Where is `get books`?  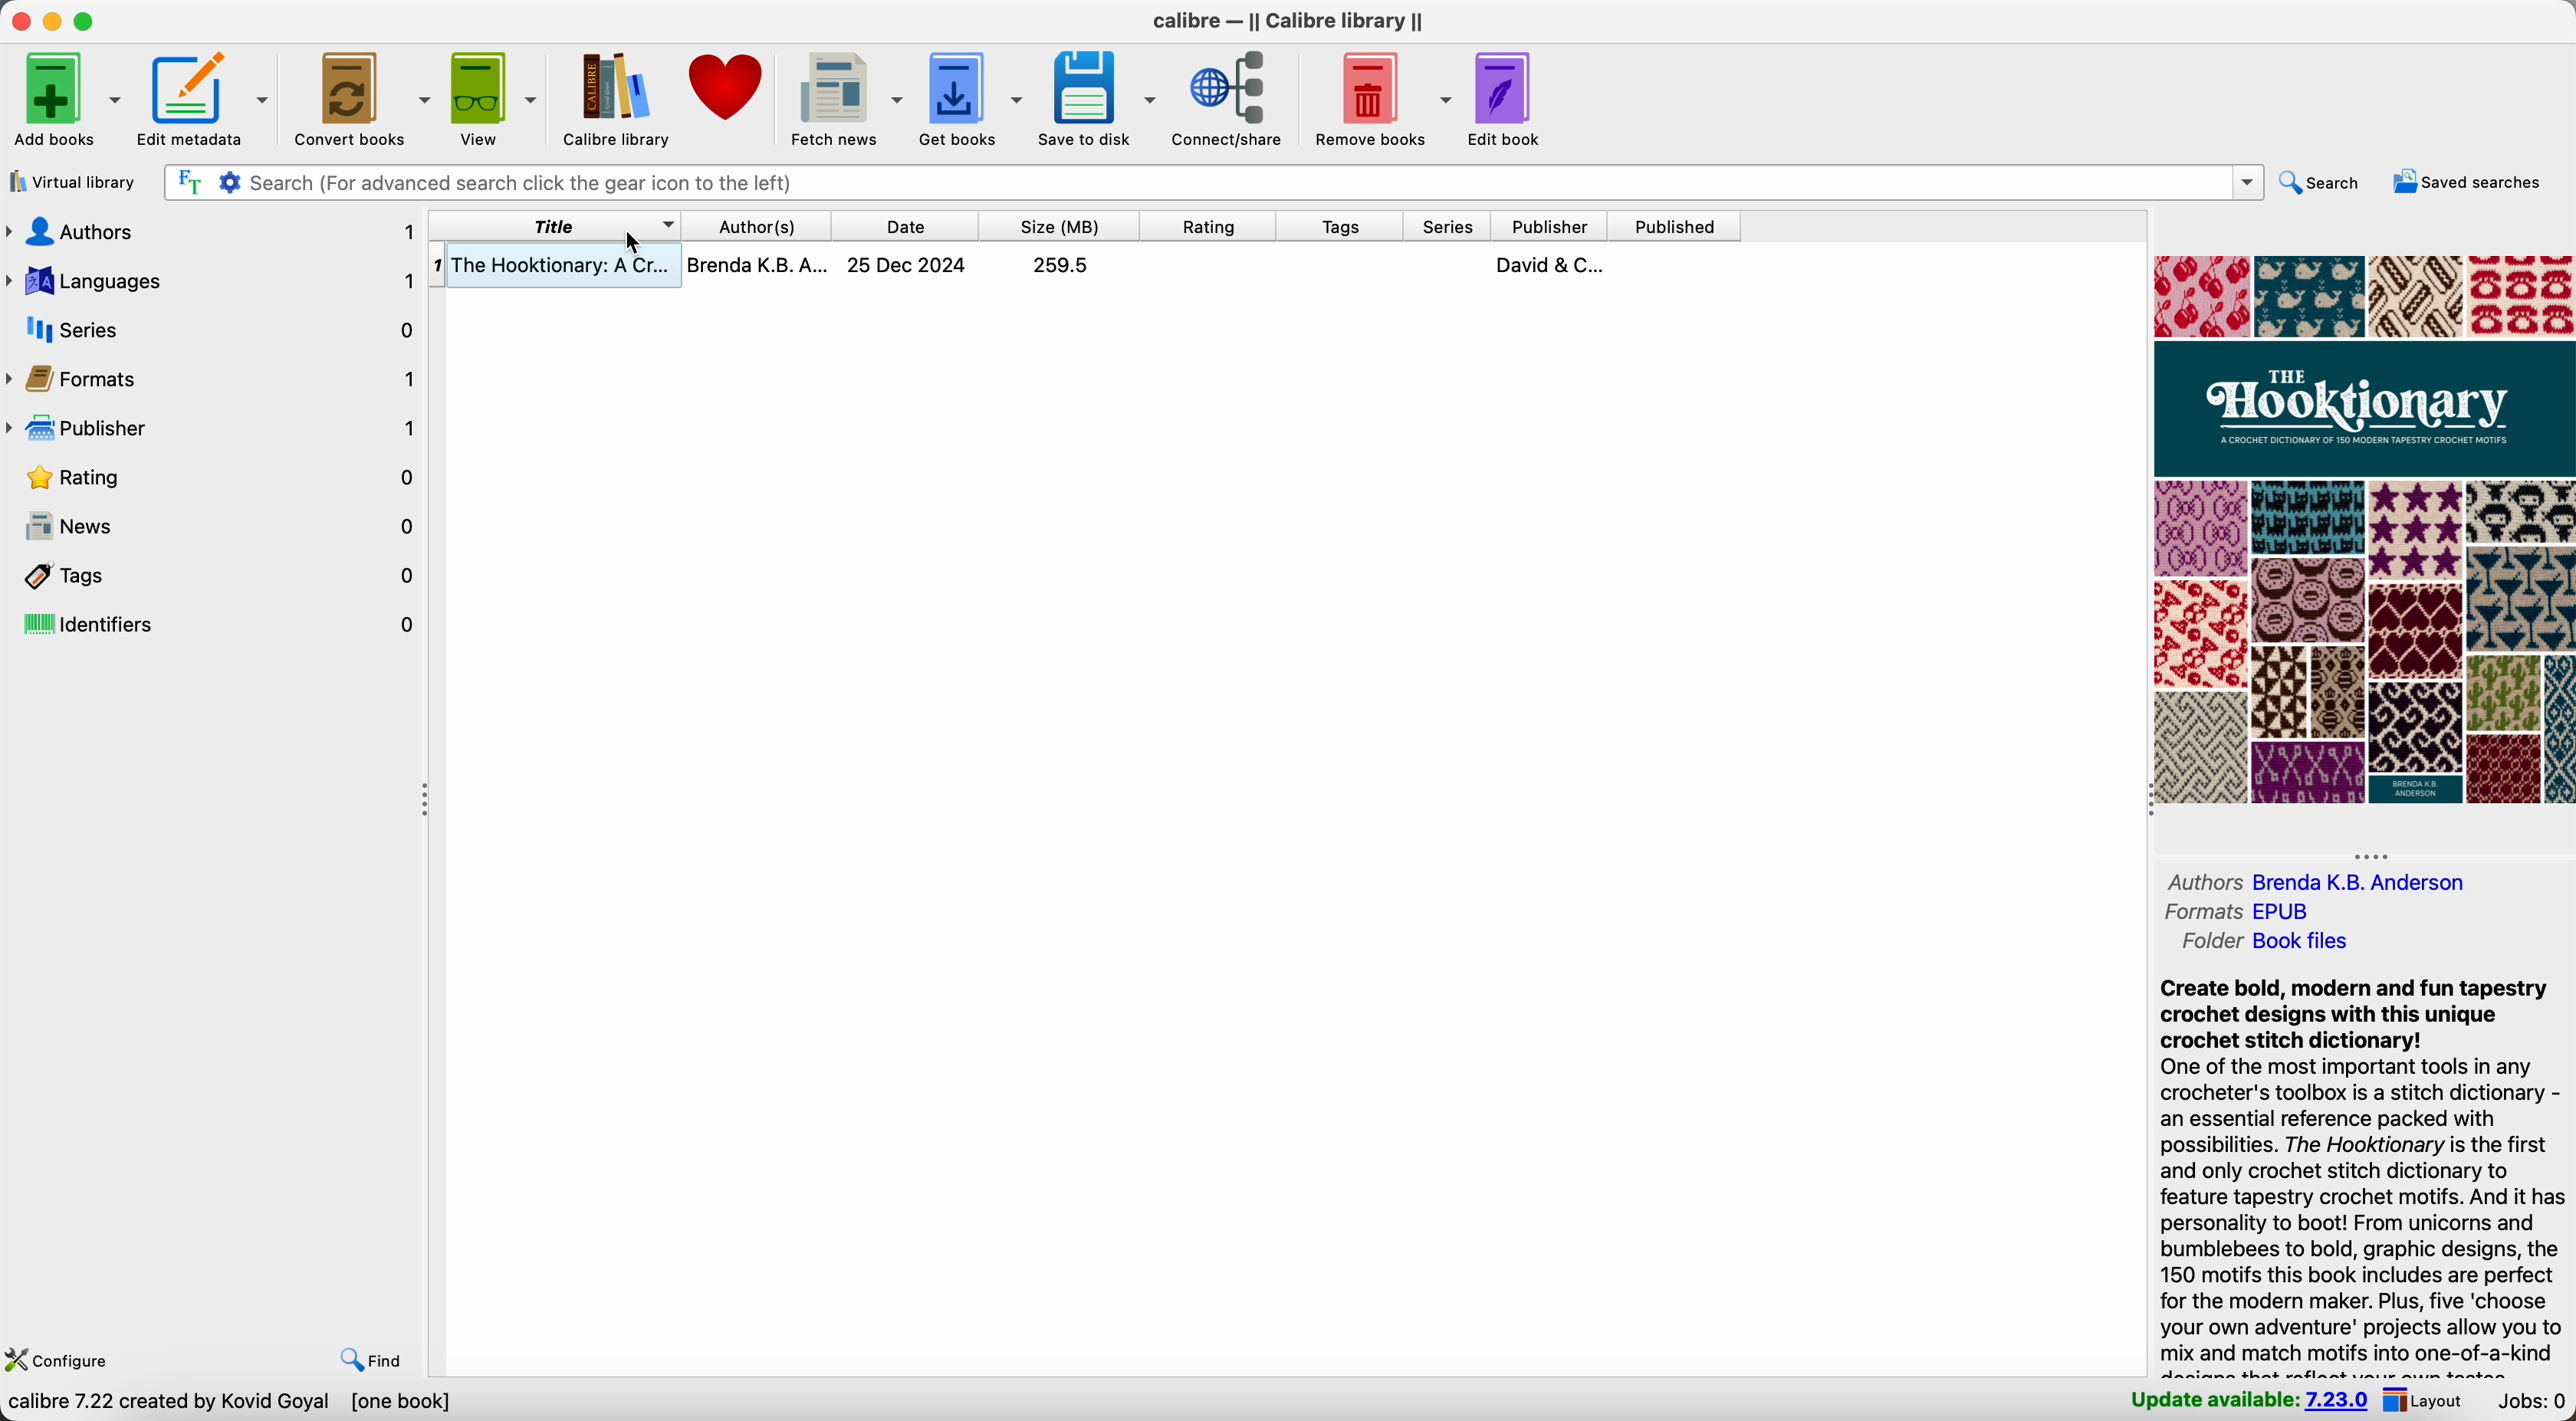
get books is located at coordinates (971, 95).